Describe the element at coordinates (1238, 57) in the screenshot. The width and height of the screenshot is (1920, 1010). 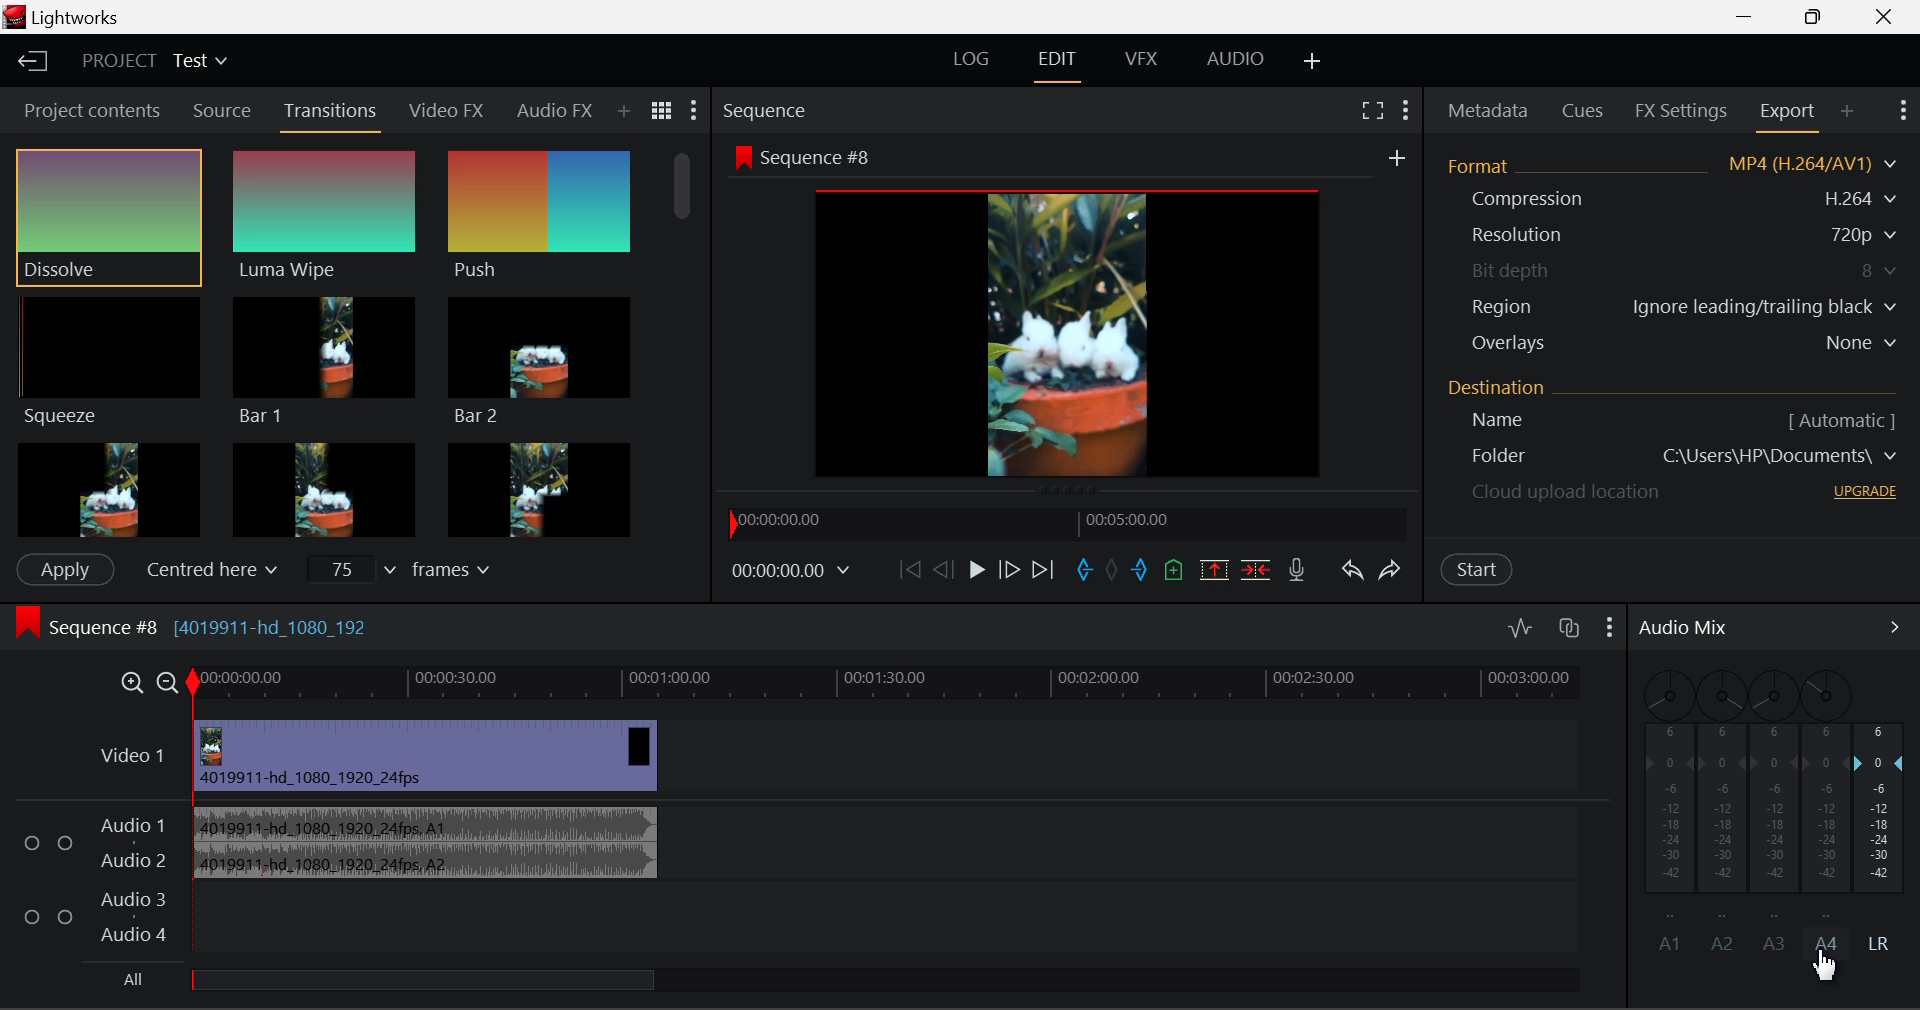
I see `AUDIO Layout` at that location.